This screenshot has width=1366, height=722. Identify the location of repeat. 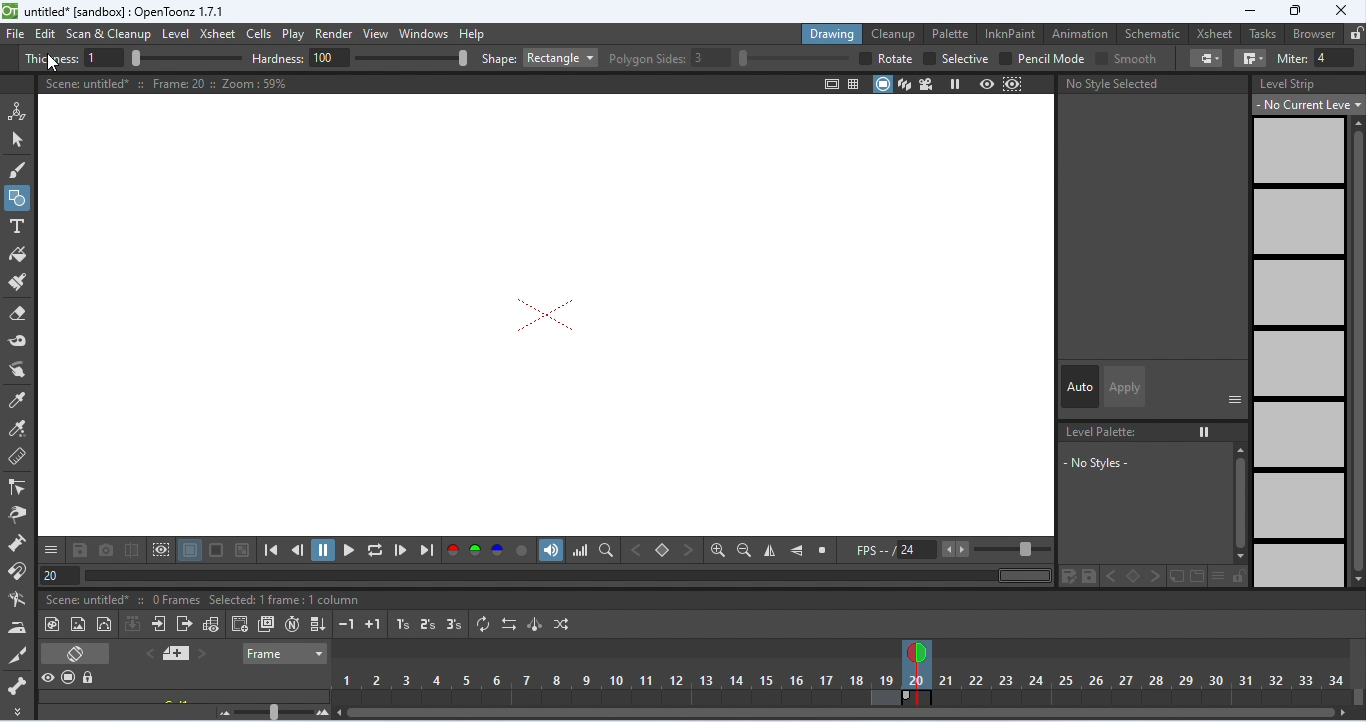
(484, 624).